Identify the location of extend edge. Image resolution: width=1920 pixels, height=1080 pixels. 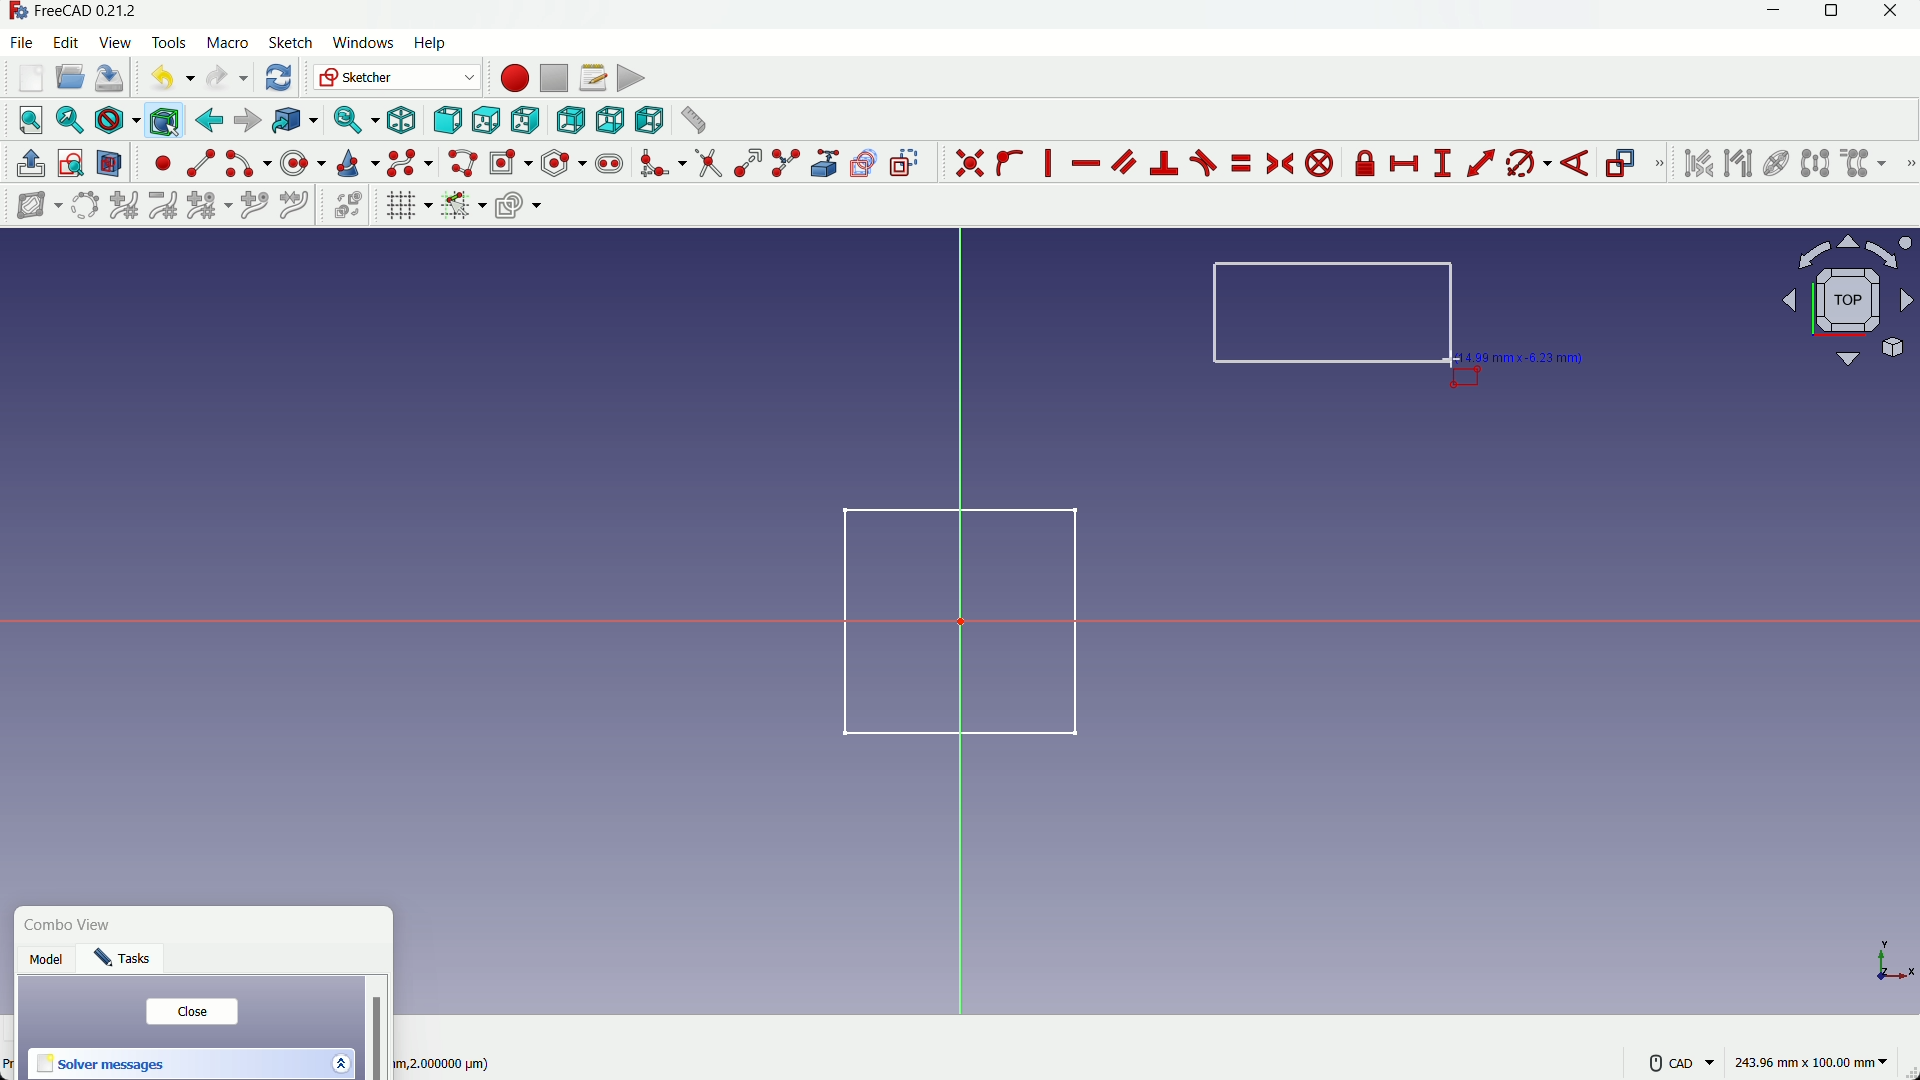
(748, 164).